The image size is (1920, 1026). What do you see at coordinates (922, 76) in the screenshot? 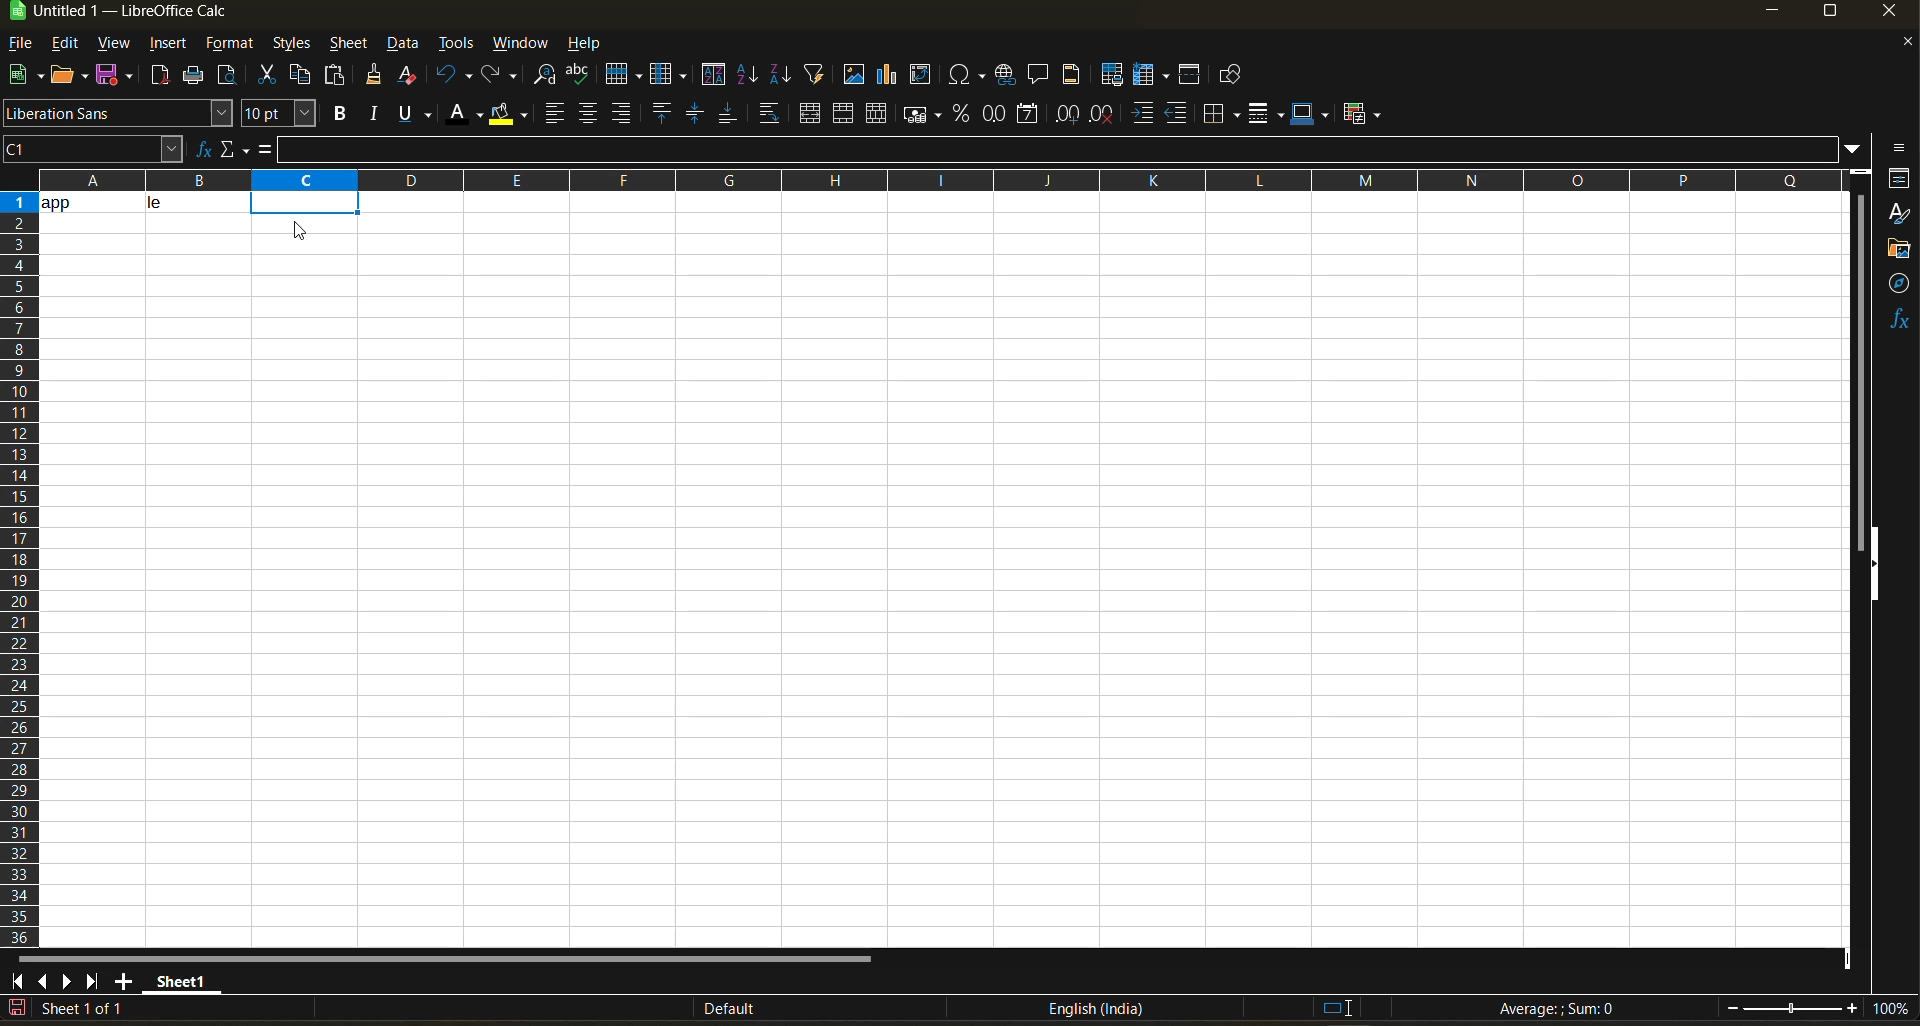
I see `insert or edit pivot table` at bounding box center [922, 76].